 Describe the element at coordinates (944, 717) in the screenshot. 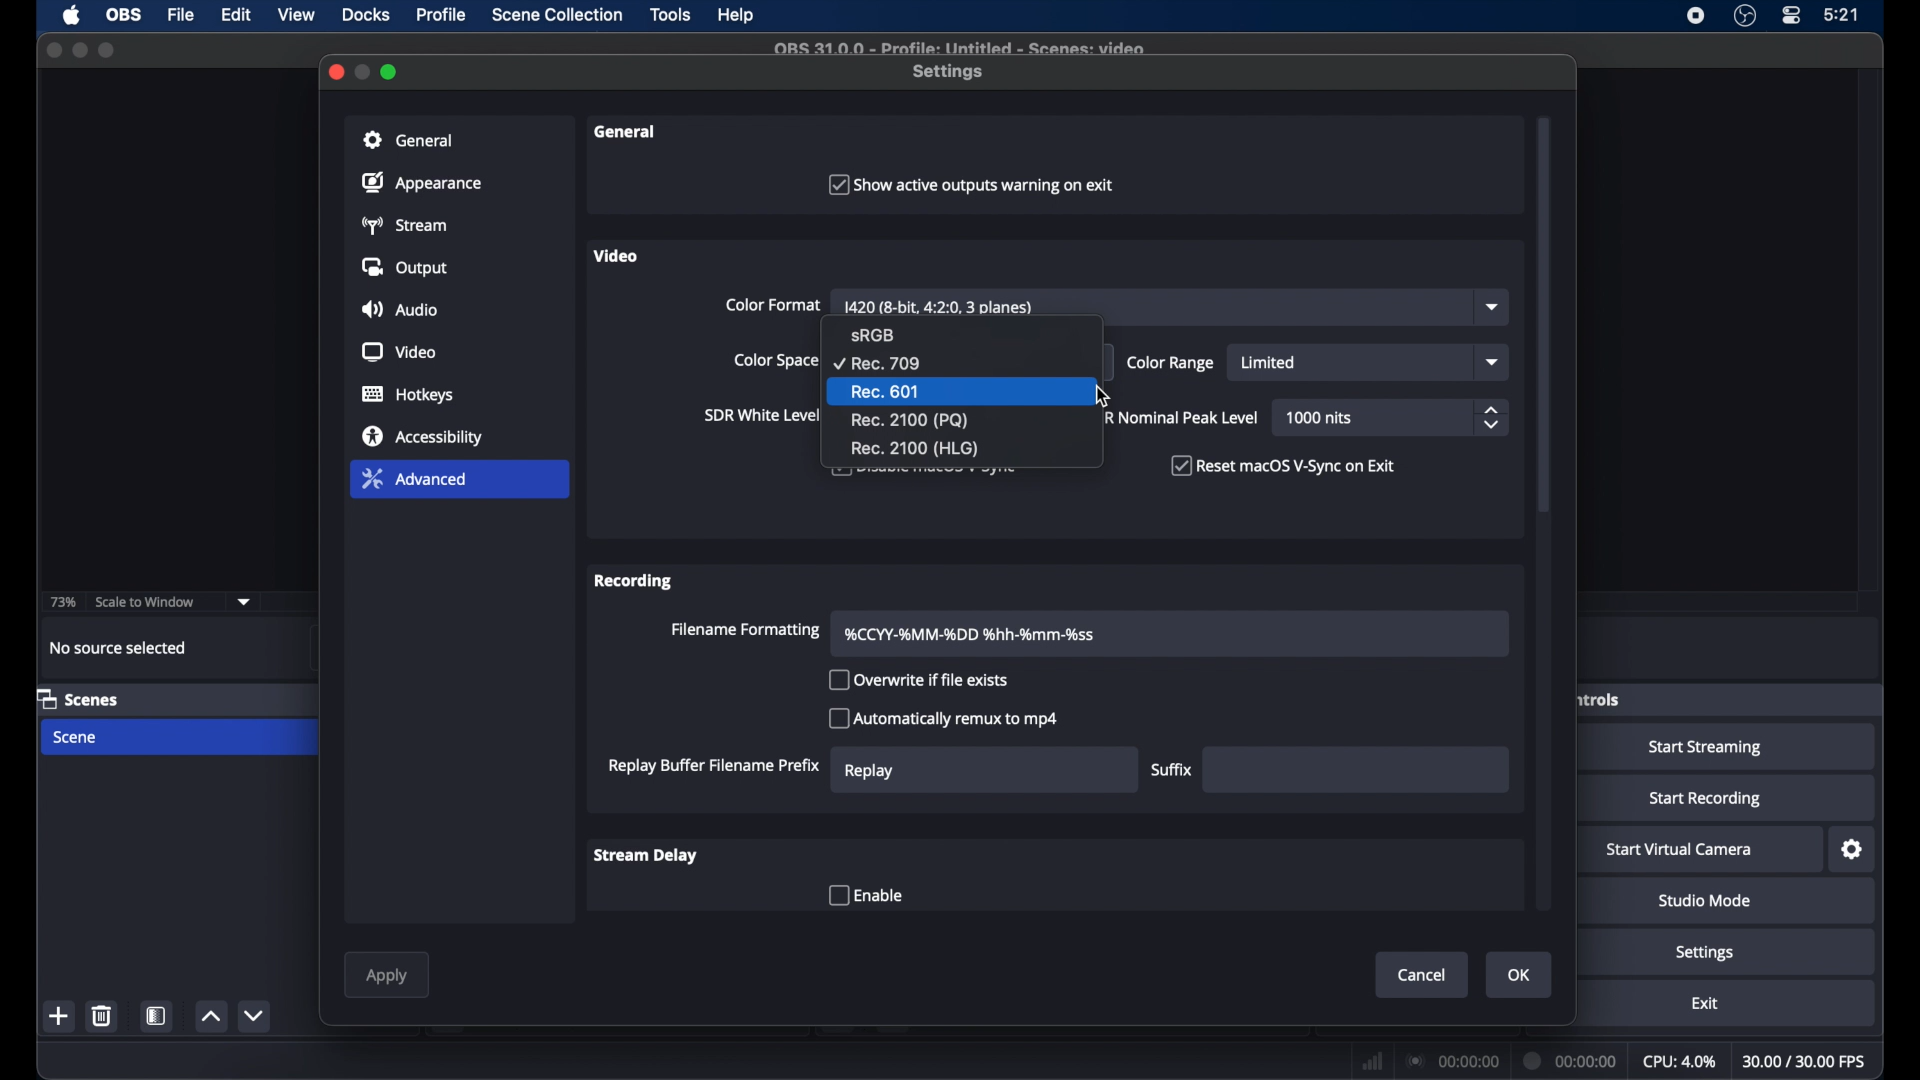

I see `automatically remux to mp4` at that location.